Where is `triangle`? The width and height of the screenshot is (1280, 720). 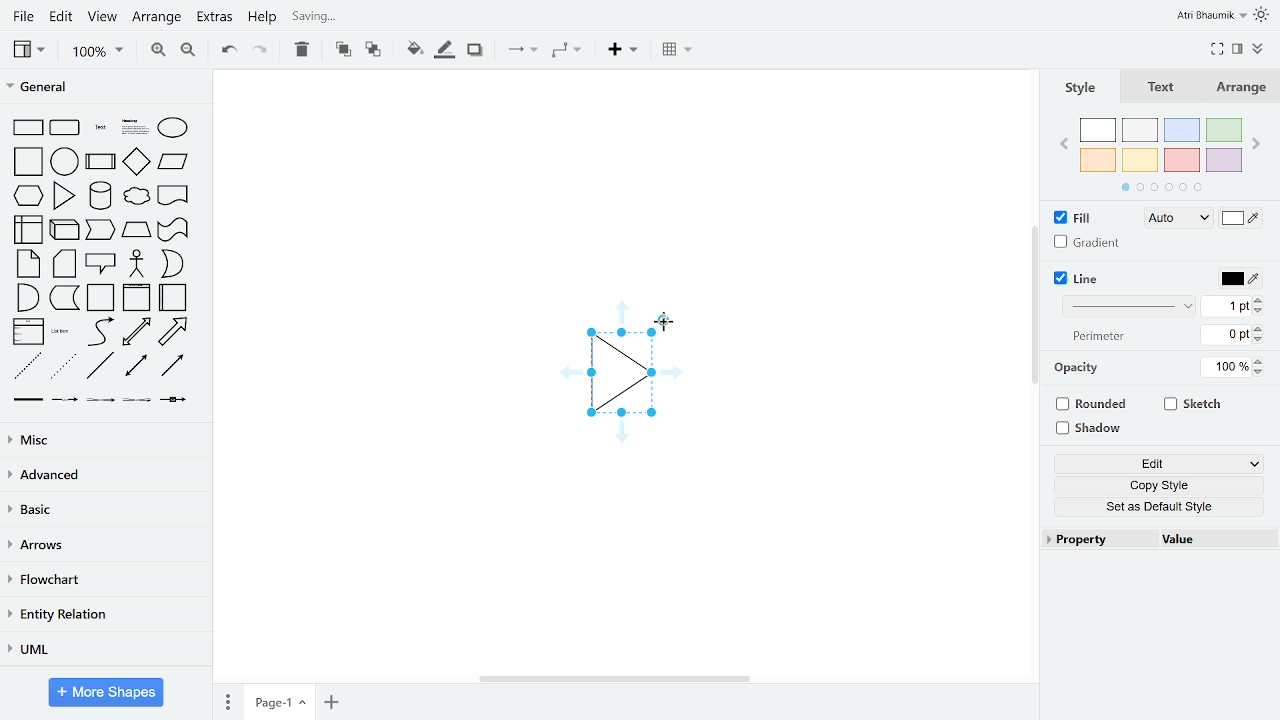 triangle is located at coordinates (66, 195).